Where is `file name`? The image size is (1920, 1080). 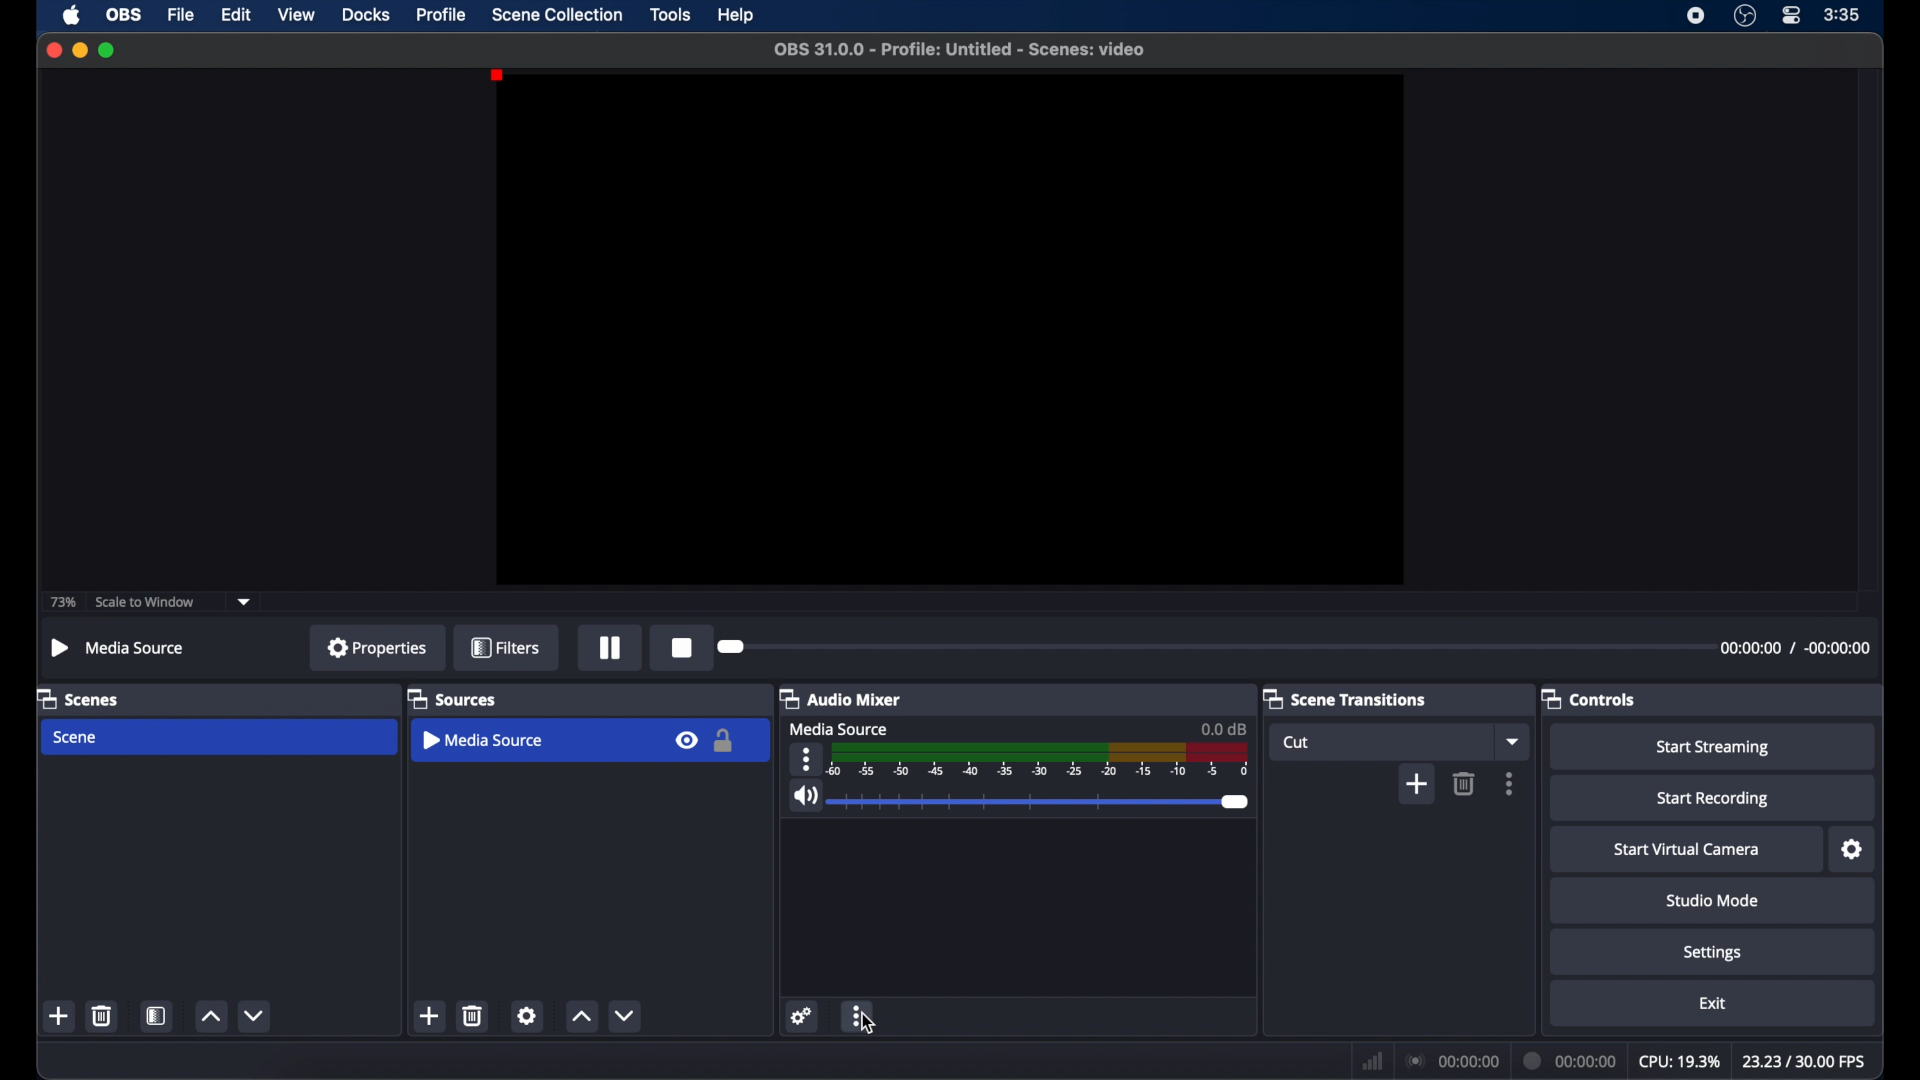
file name is located at coordinates (960, 50).